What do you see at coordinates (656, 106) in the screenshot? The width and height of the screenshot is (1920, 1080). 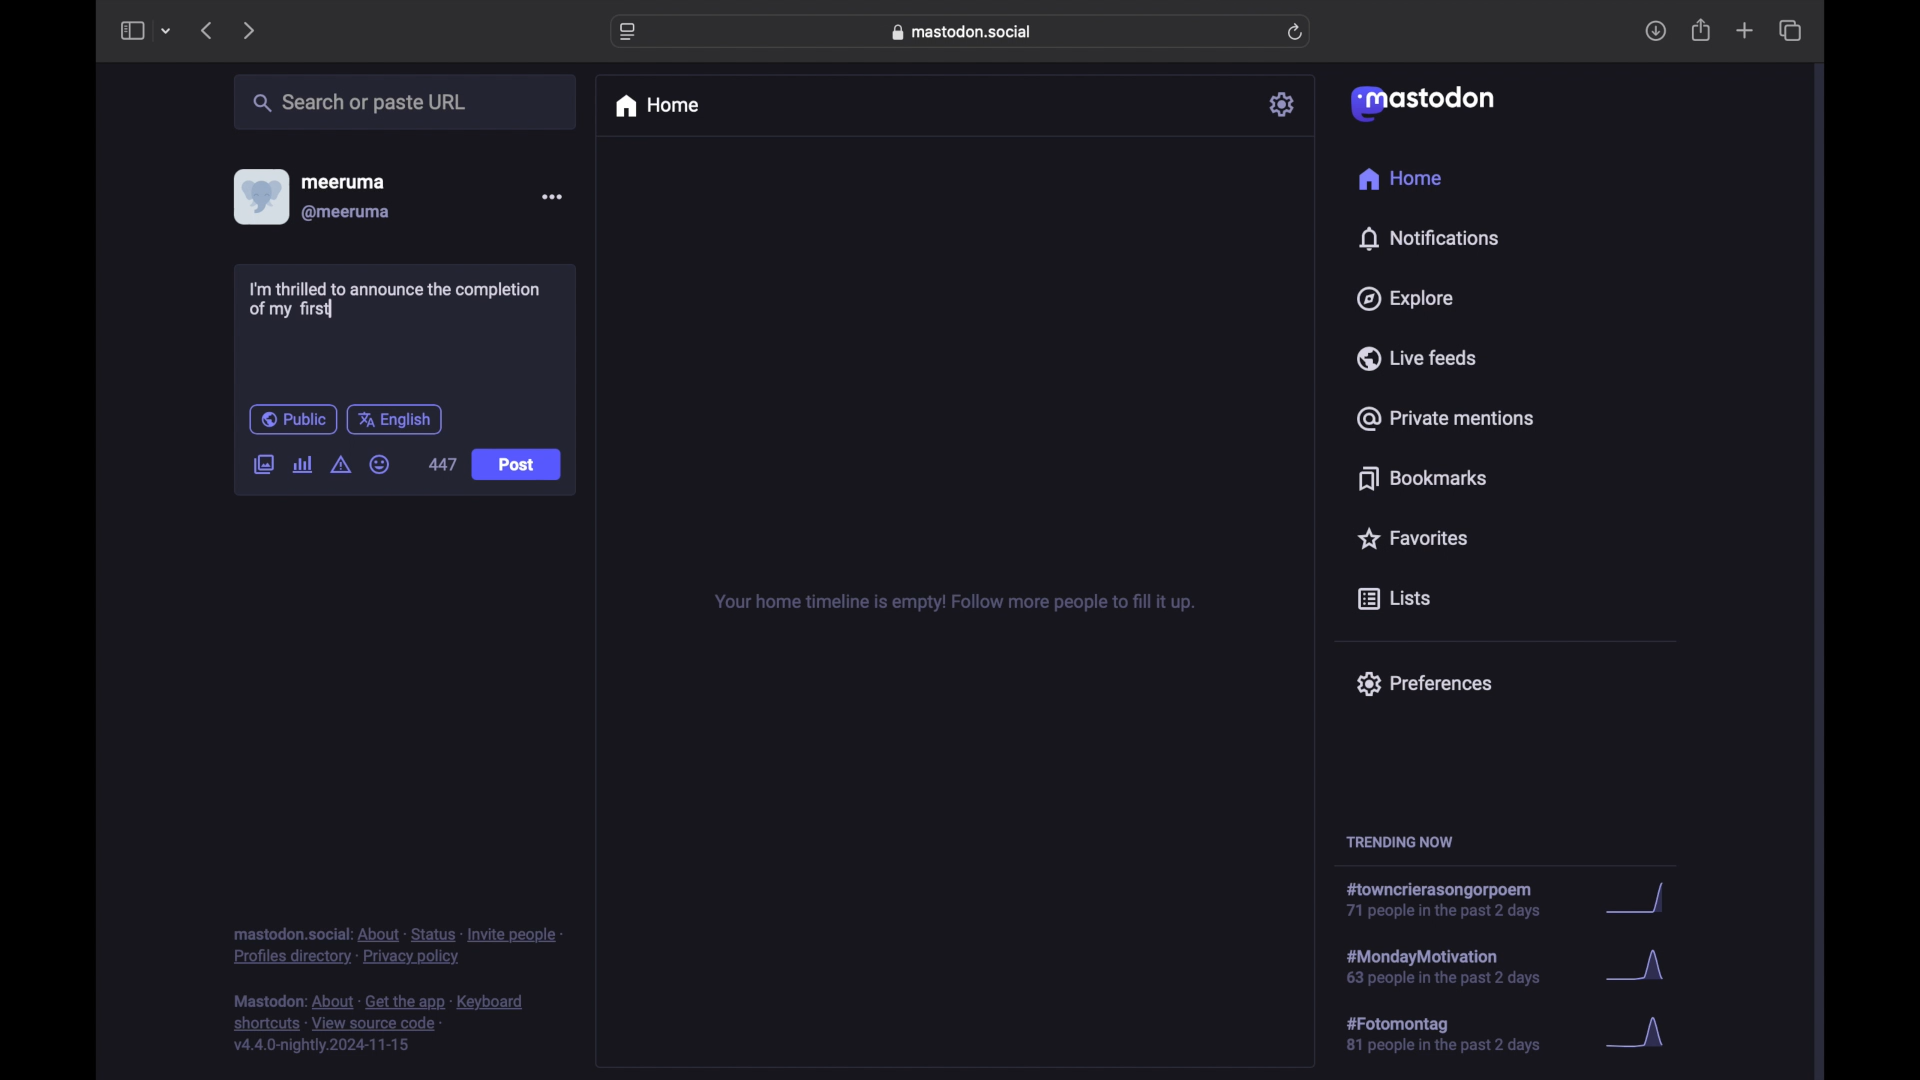 I see `home` at bounding box center [656, 106].